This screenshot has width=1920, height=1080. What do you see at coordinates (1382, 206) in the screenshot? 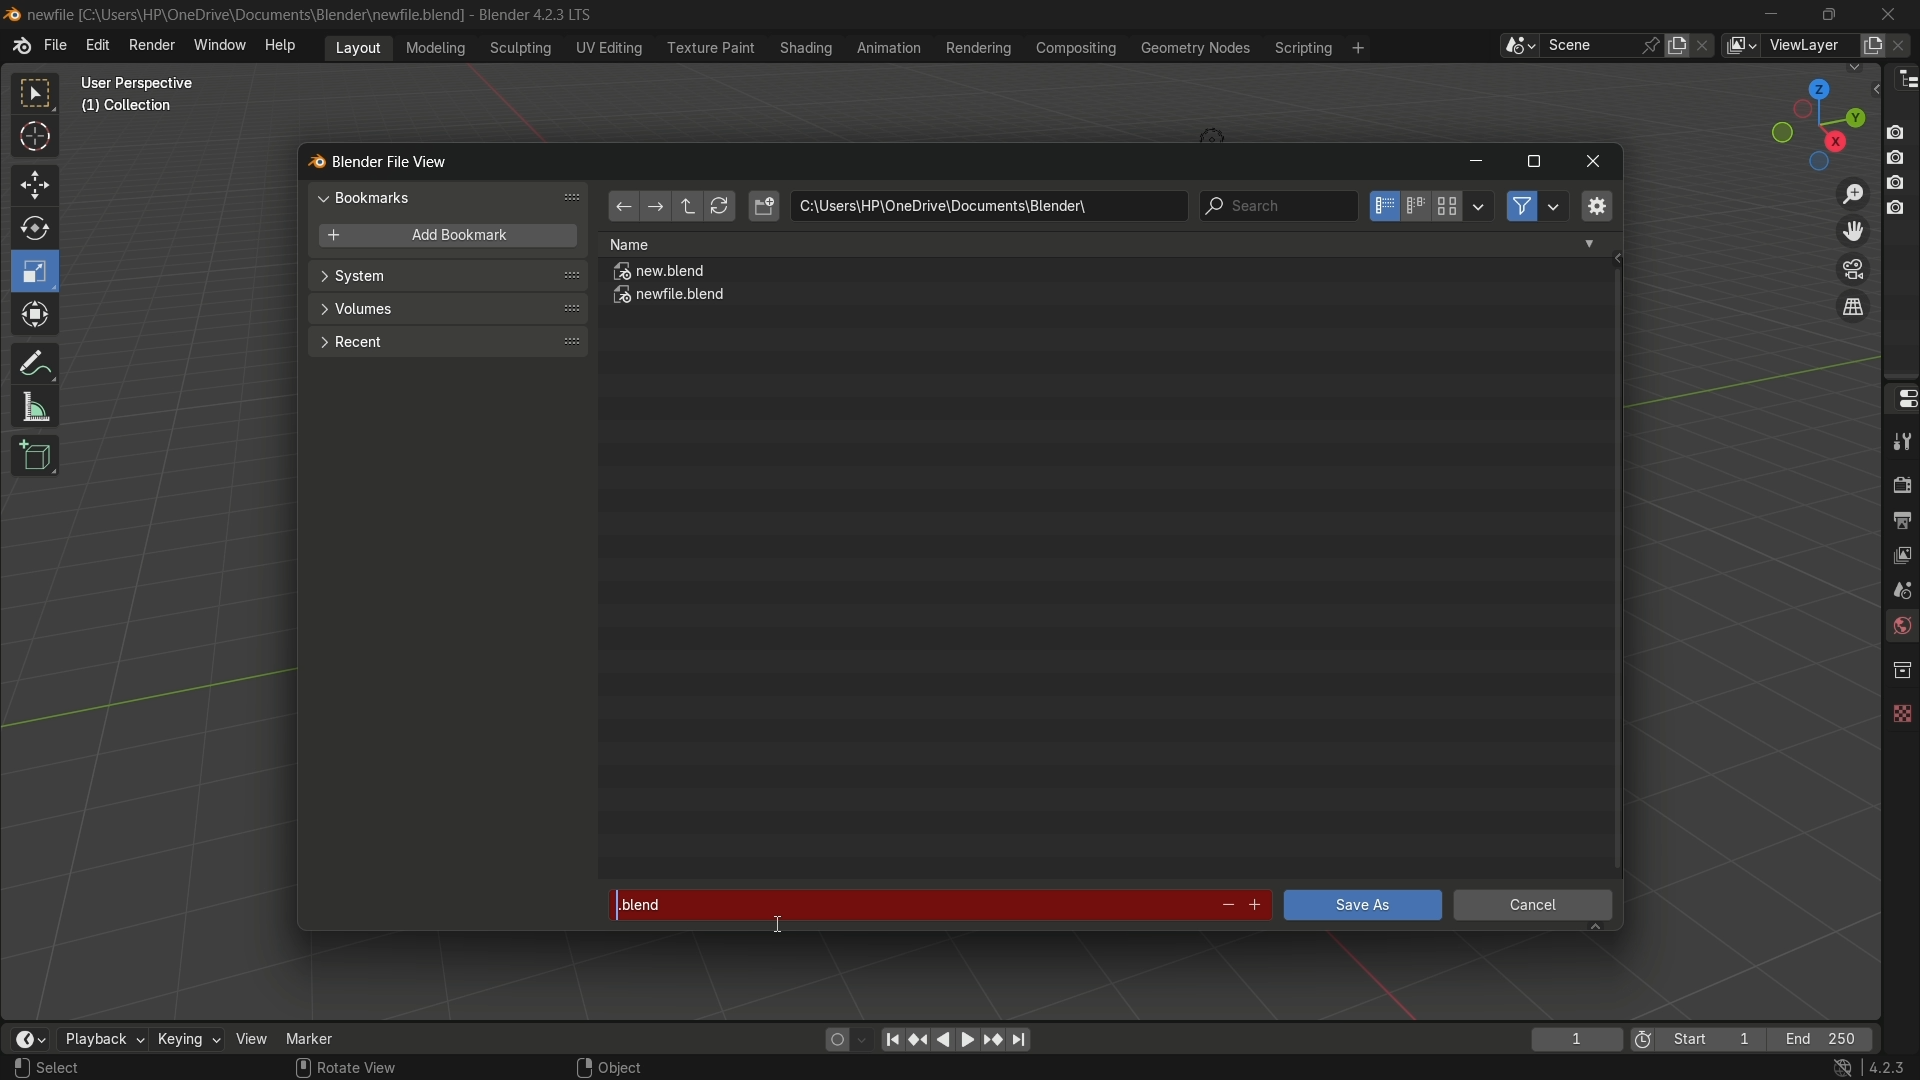
I see `vertical list` at bounding box center [1382, 206].